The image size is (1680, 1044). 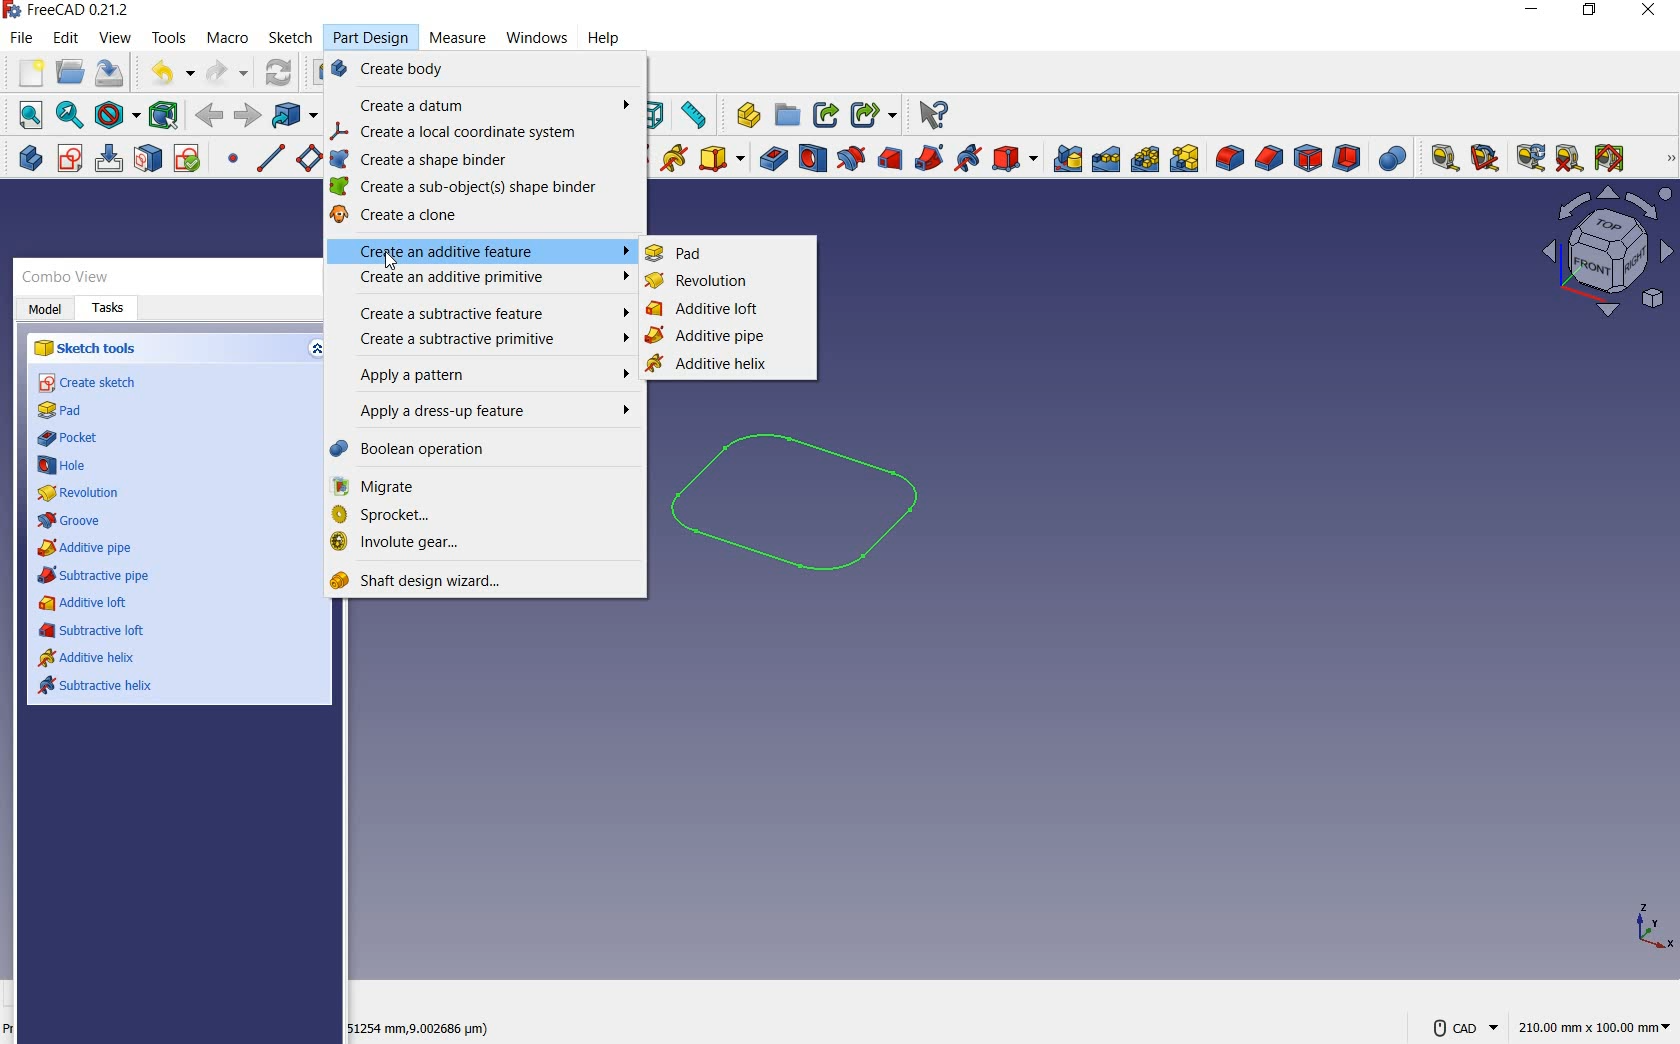 What do you see at coordinates (93, 630) in the screenshot?
I see `subtractive loft` at bounding box center [93, 630].